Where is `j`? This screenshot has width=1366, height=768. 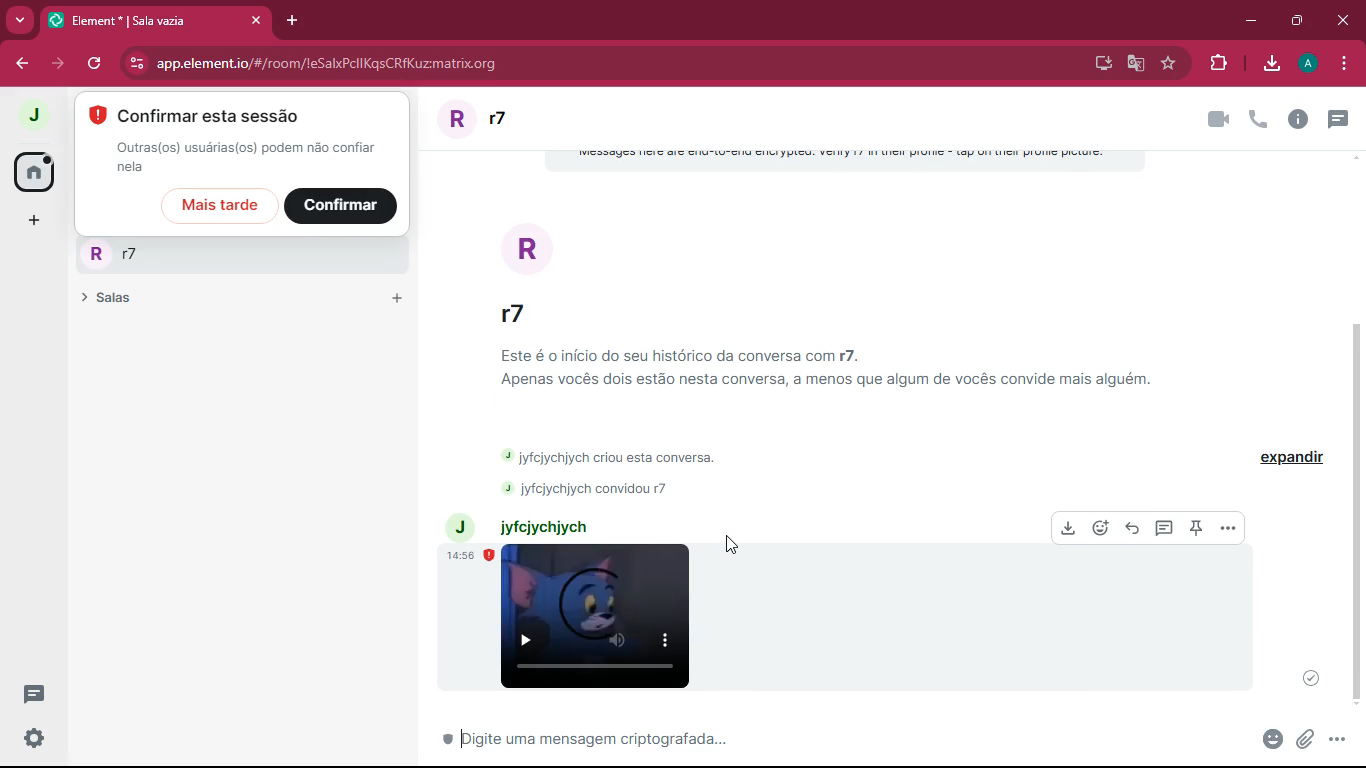 j is located at coordinates (35, 117).